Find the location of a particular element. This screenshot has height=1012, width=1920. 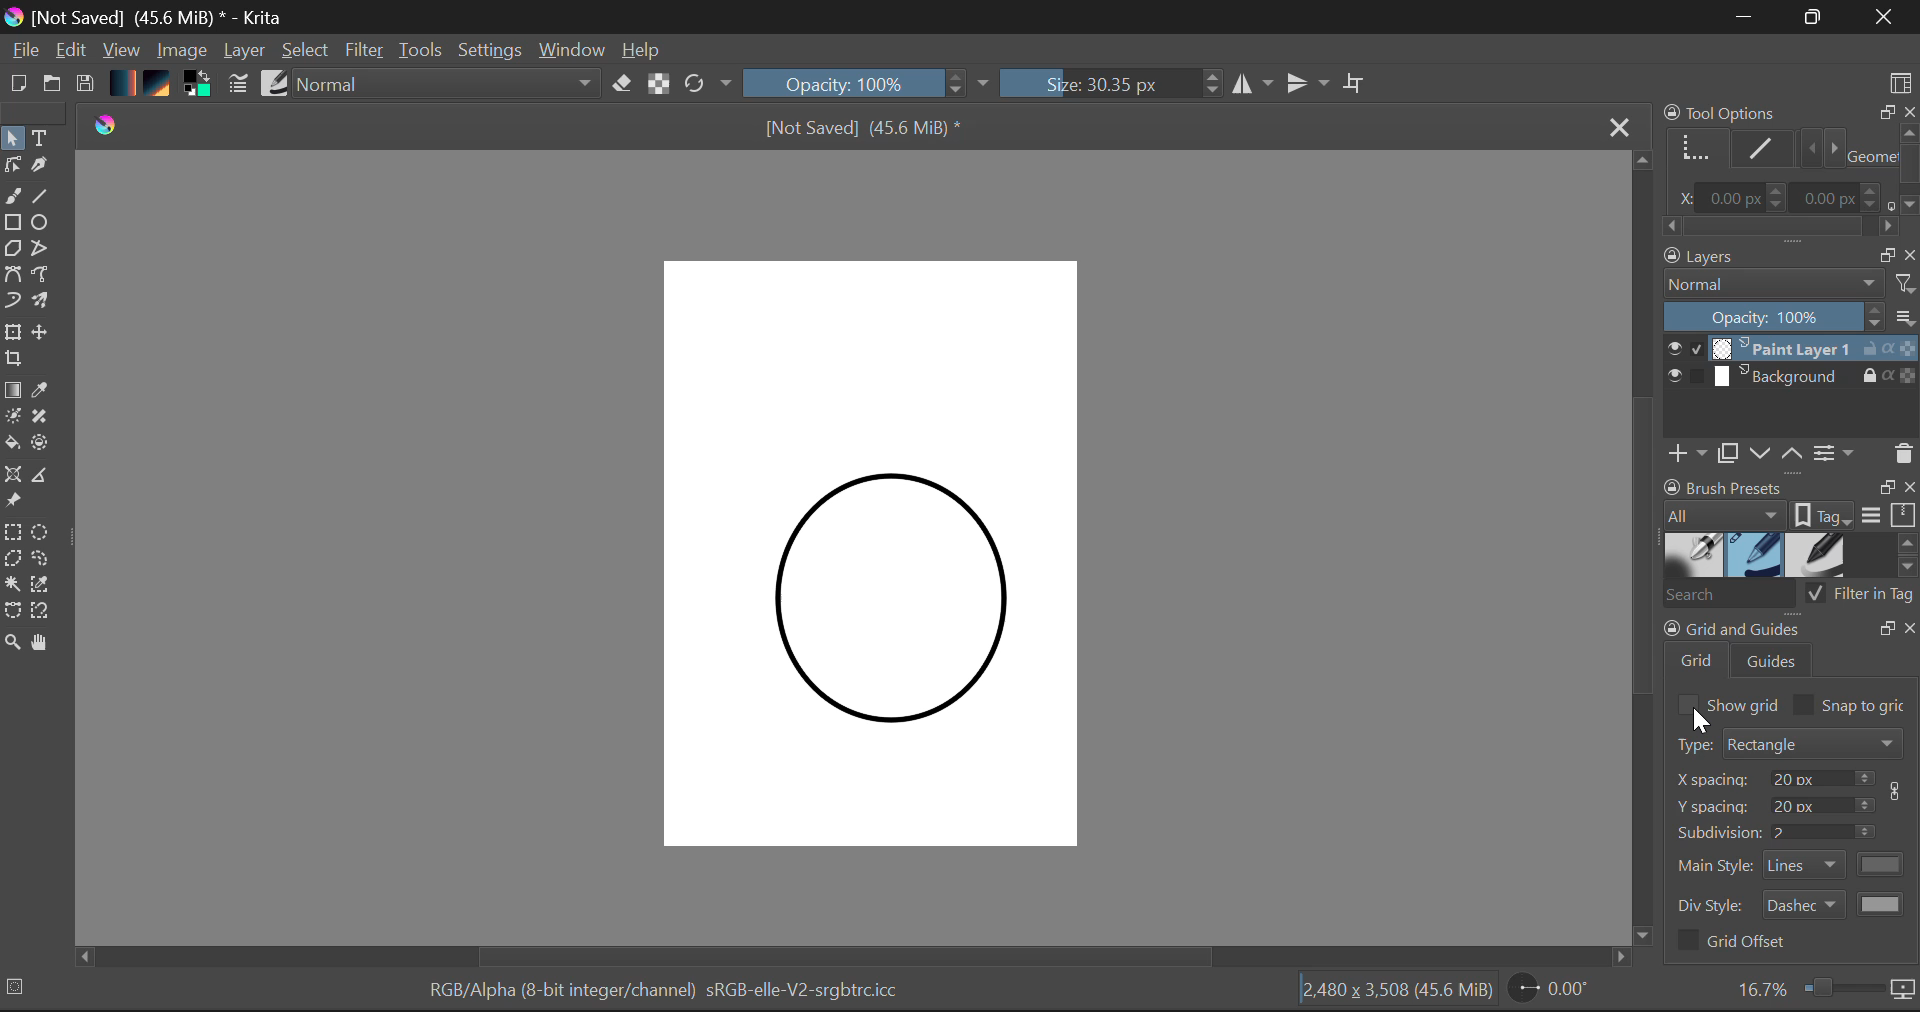

Calligraphic Tool is located at coordinates (46, 168).